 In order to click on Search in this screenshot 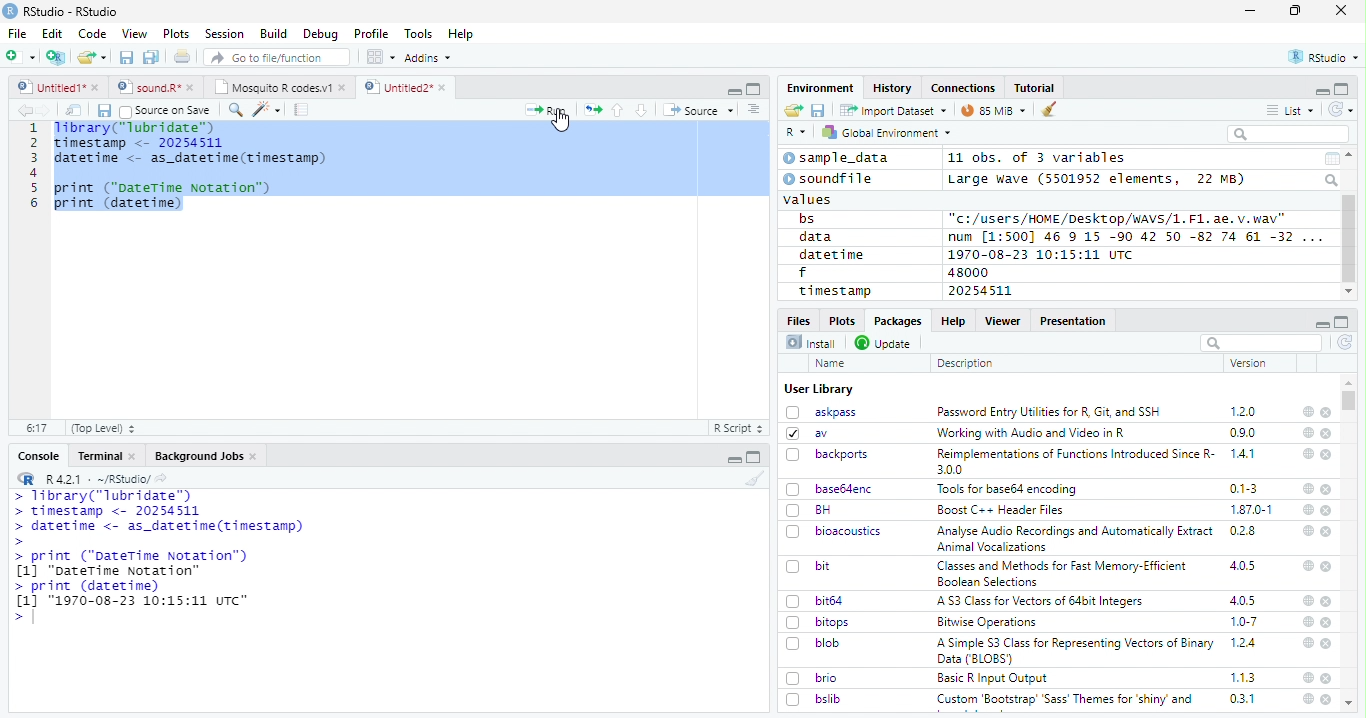, I will do `click(1333, 180)`.